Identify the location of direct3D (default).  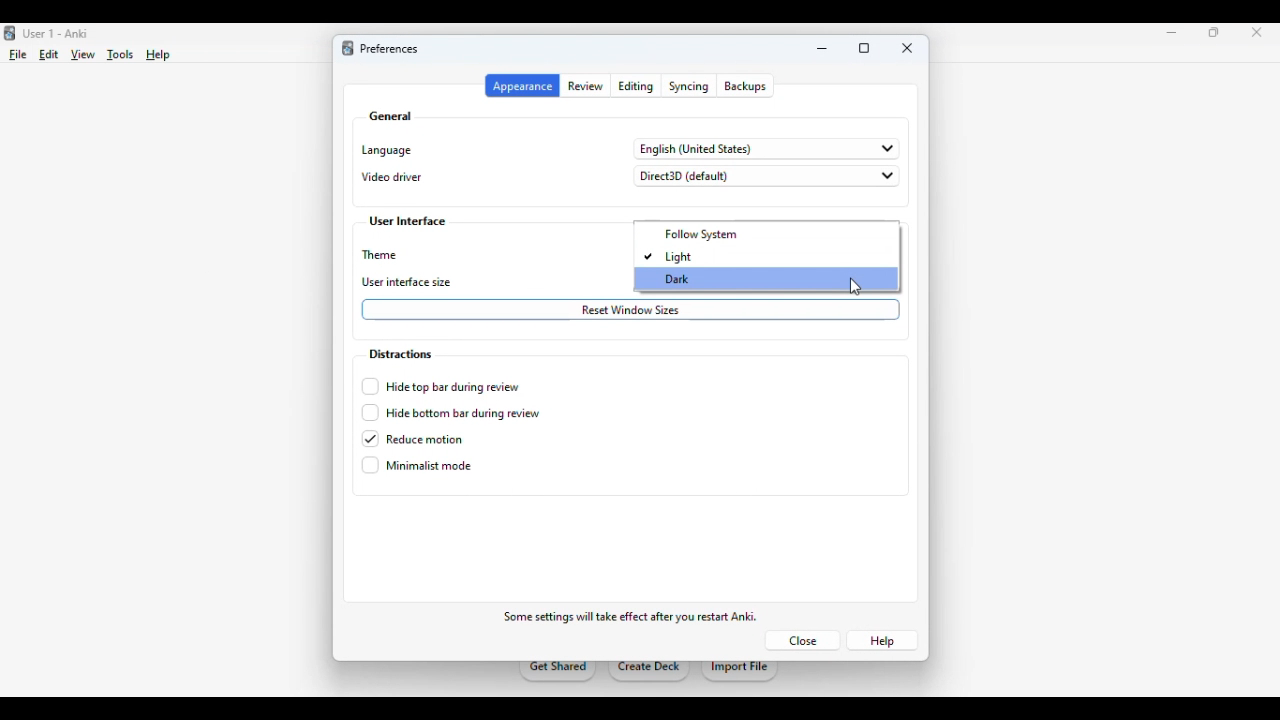
(766, 176).